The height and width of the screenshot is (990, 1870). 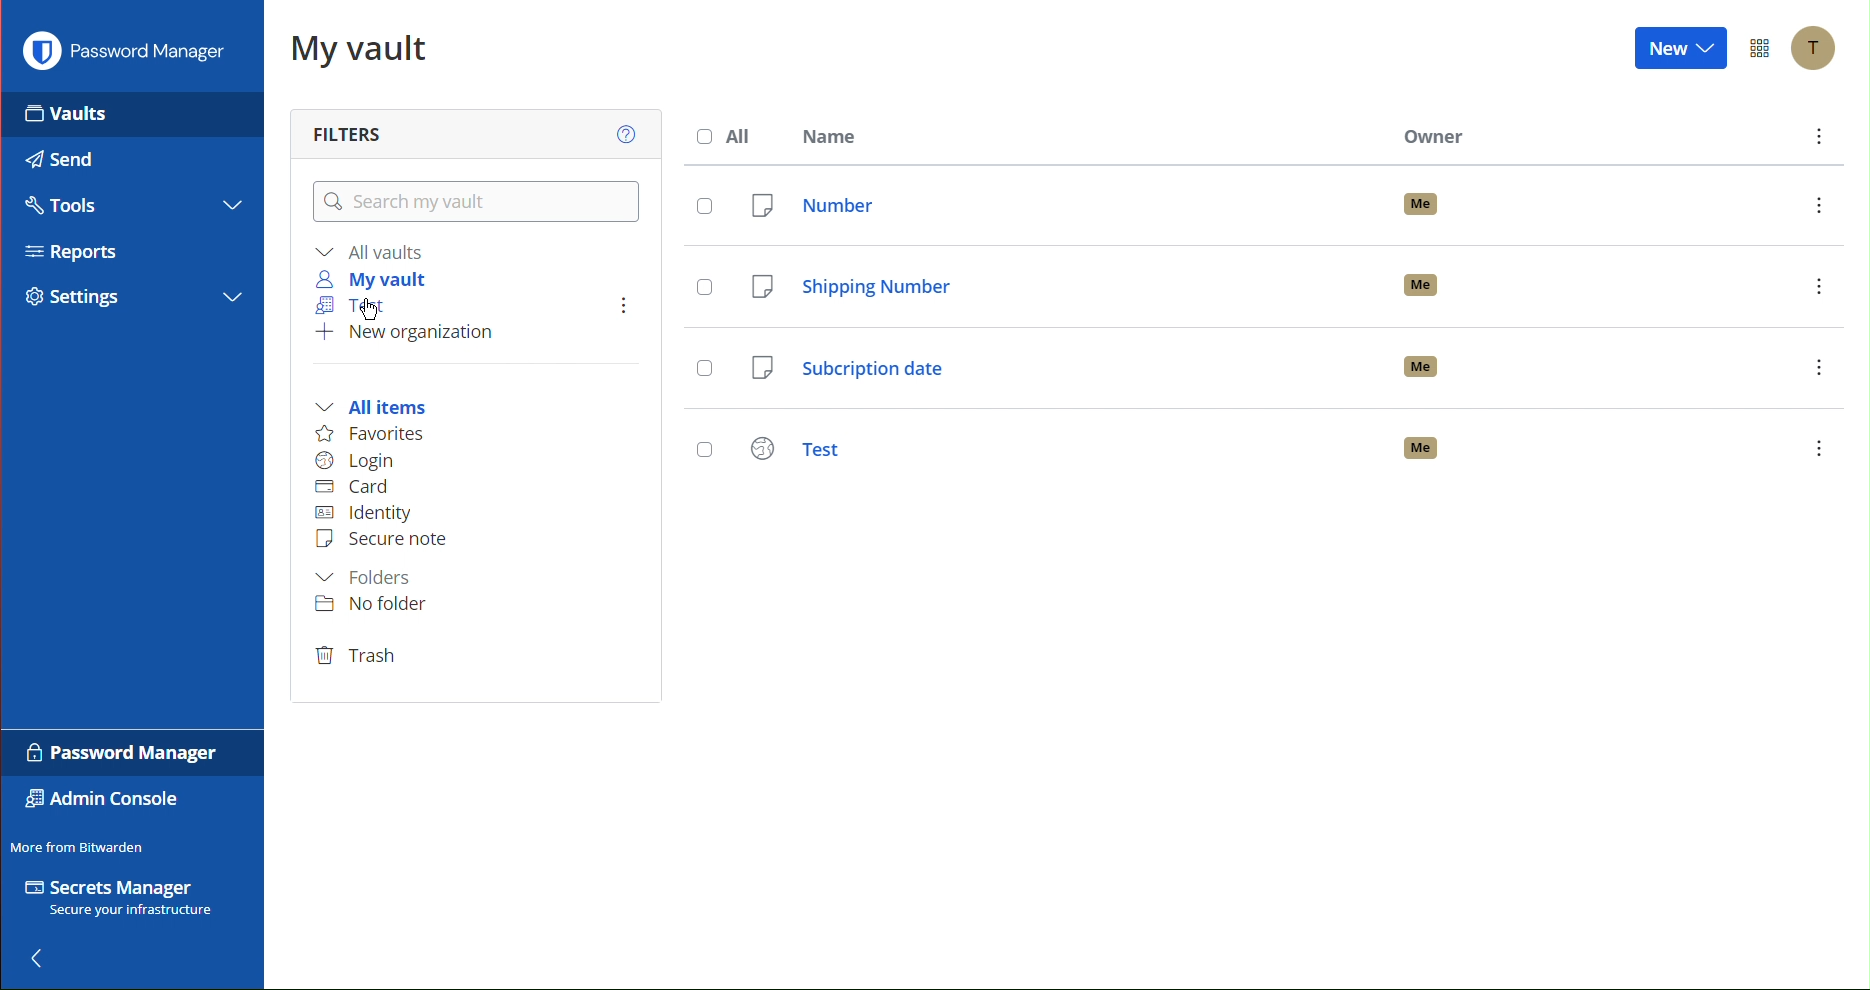 I want to click on Favorites, so click(x=369, y=434).